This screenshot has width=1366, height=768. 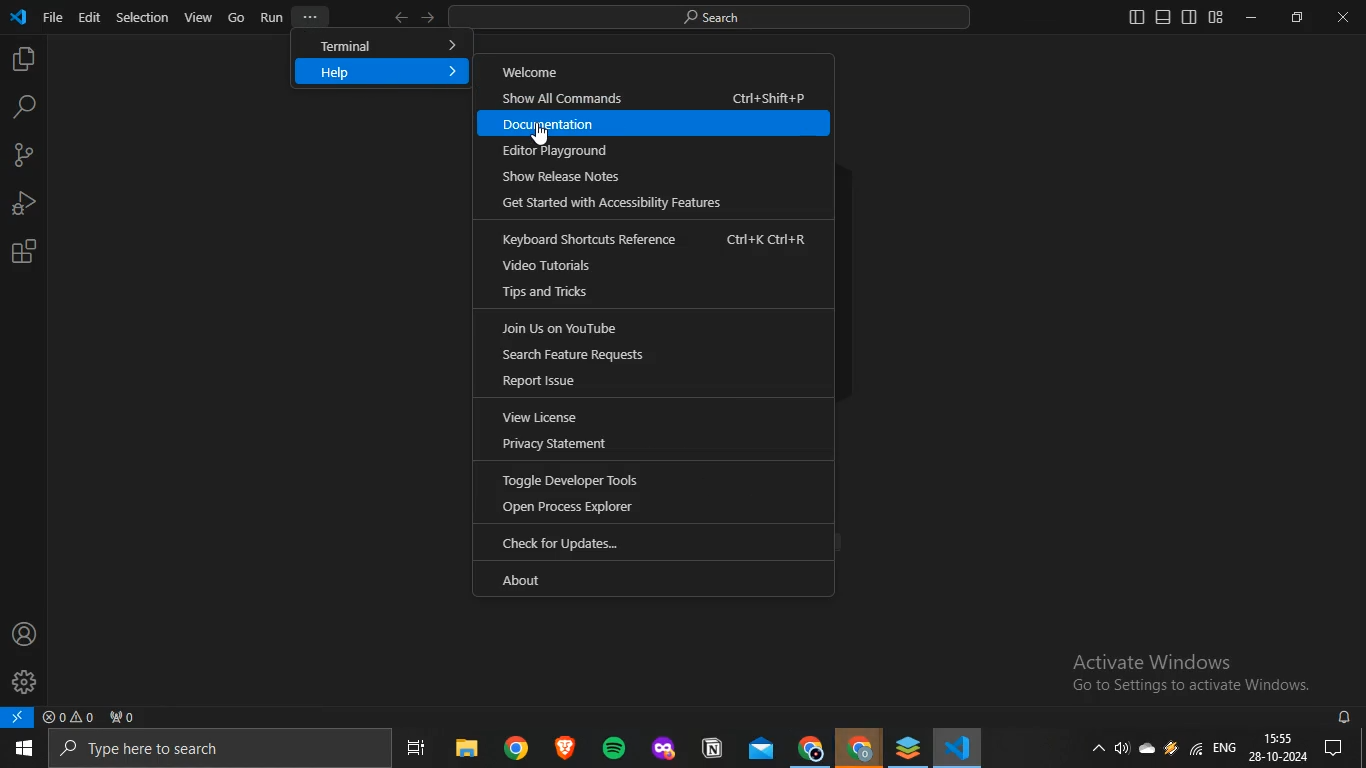 What do you see at coordinates (1217, 18) in the screenshot?
I see `customize layout` at bounding box center [1217, 18].